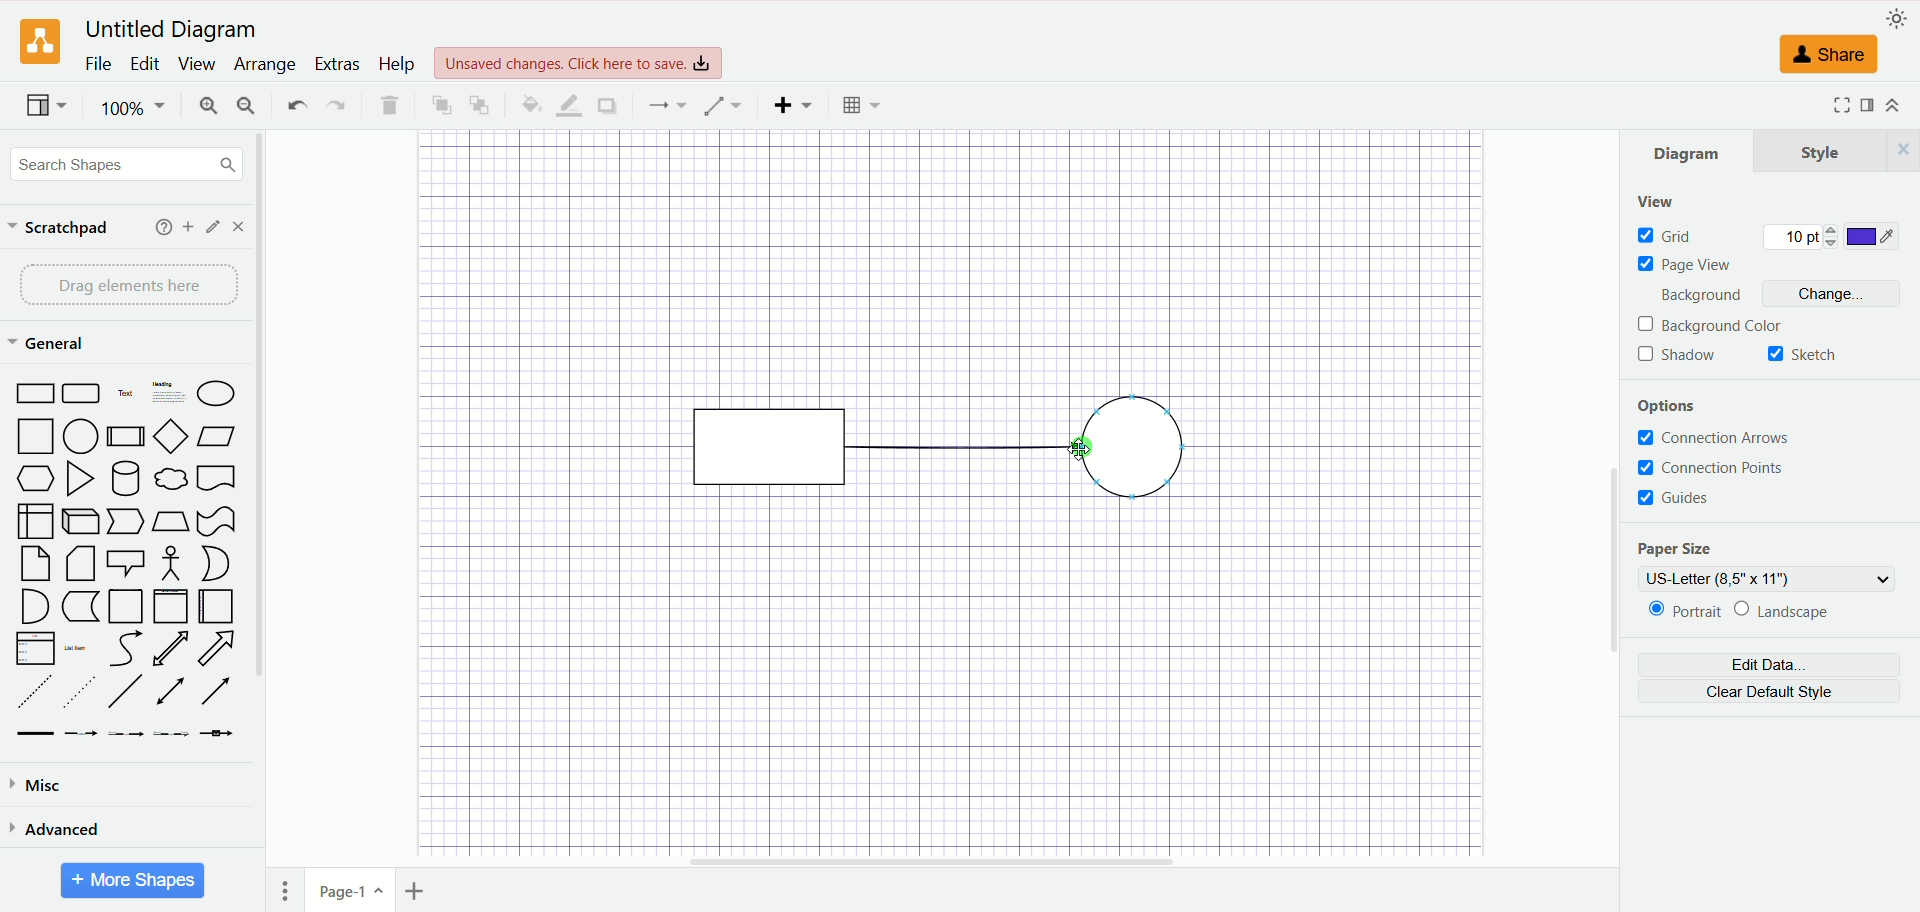 Image resolution: width=1920 pixels, height=912 pixels. I want to click on Unsaved changes. Click here to save., so click(580, 62).